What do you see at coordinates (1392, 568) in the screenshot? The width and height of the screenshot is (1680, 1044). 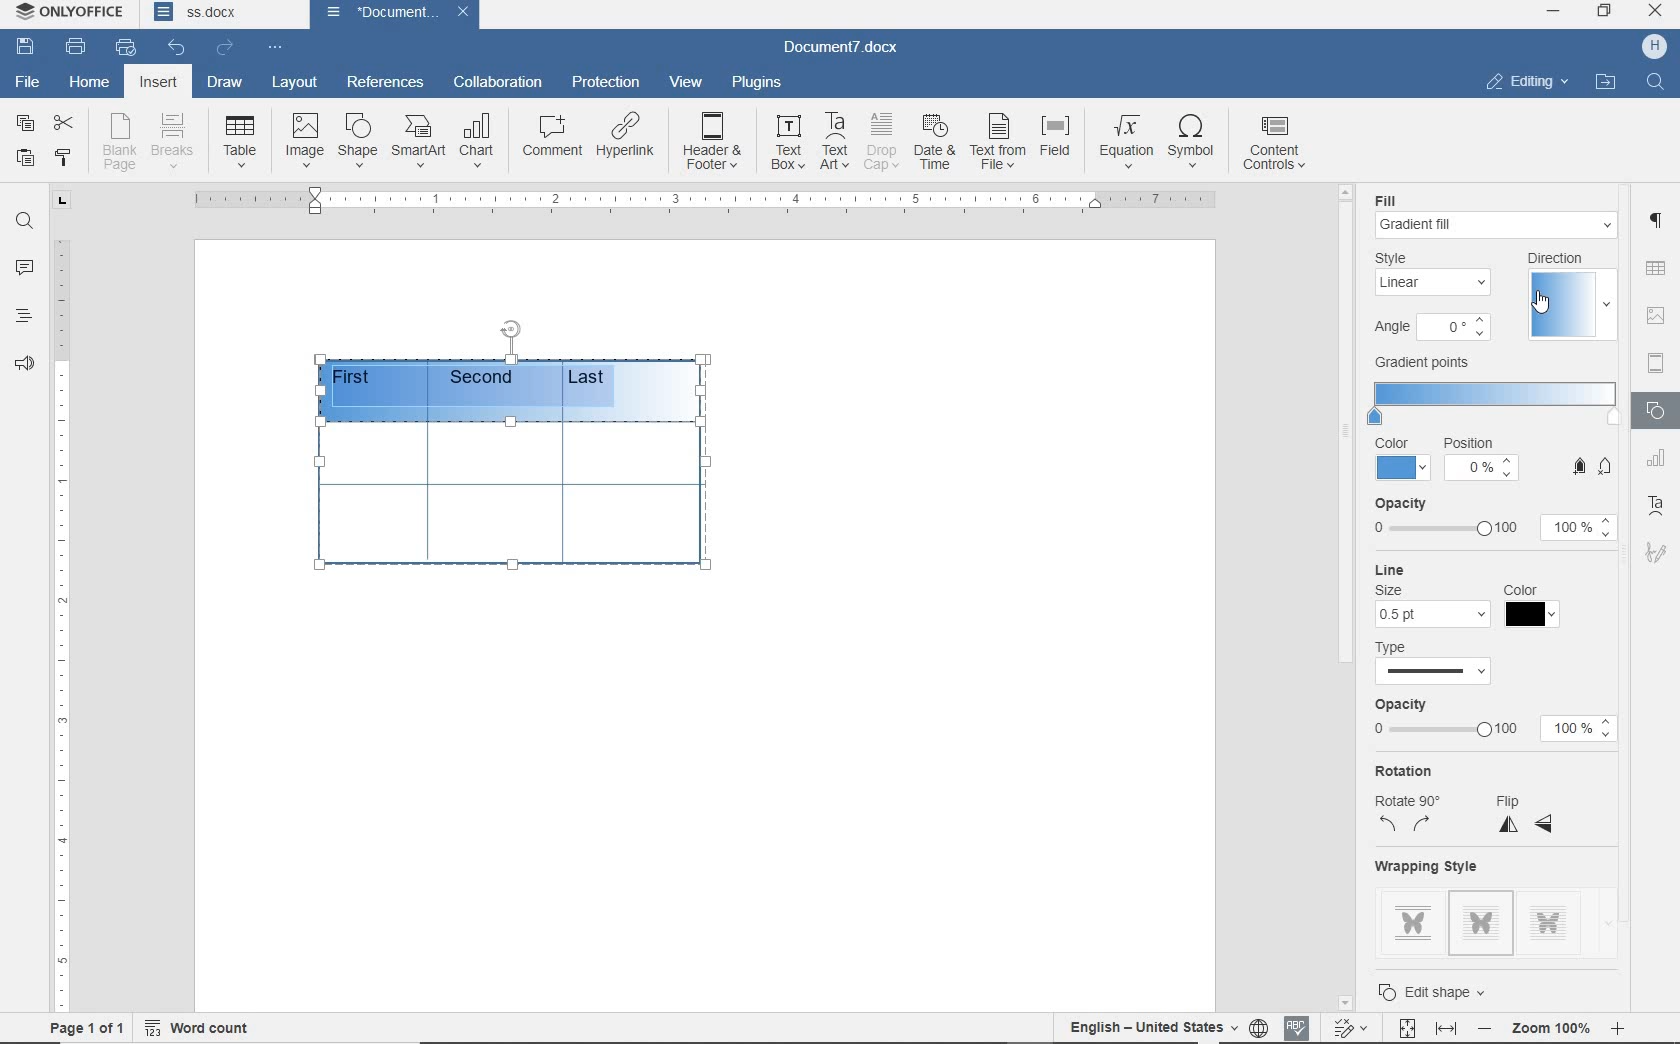 I see `line` at bounding box center [1392, 568].